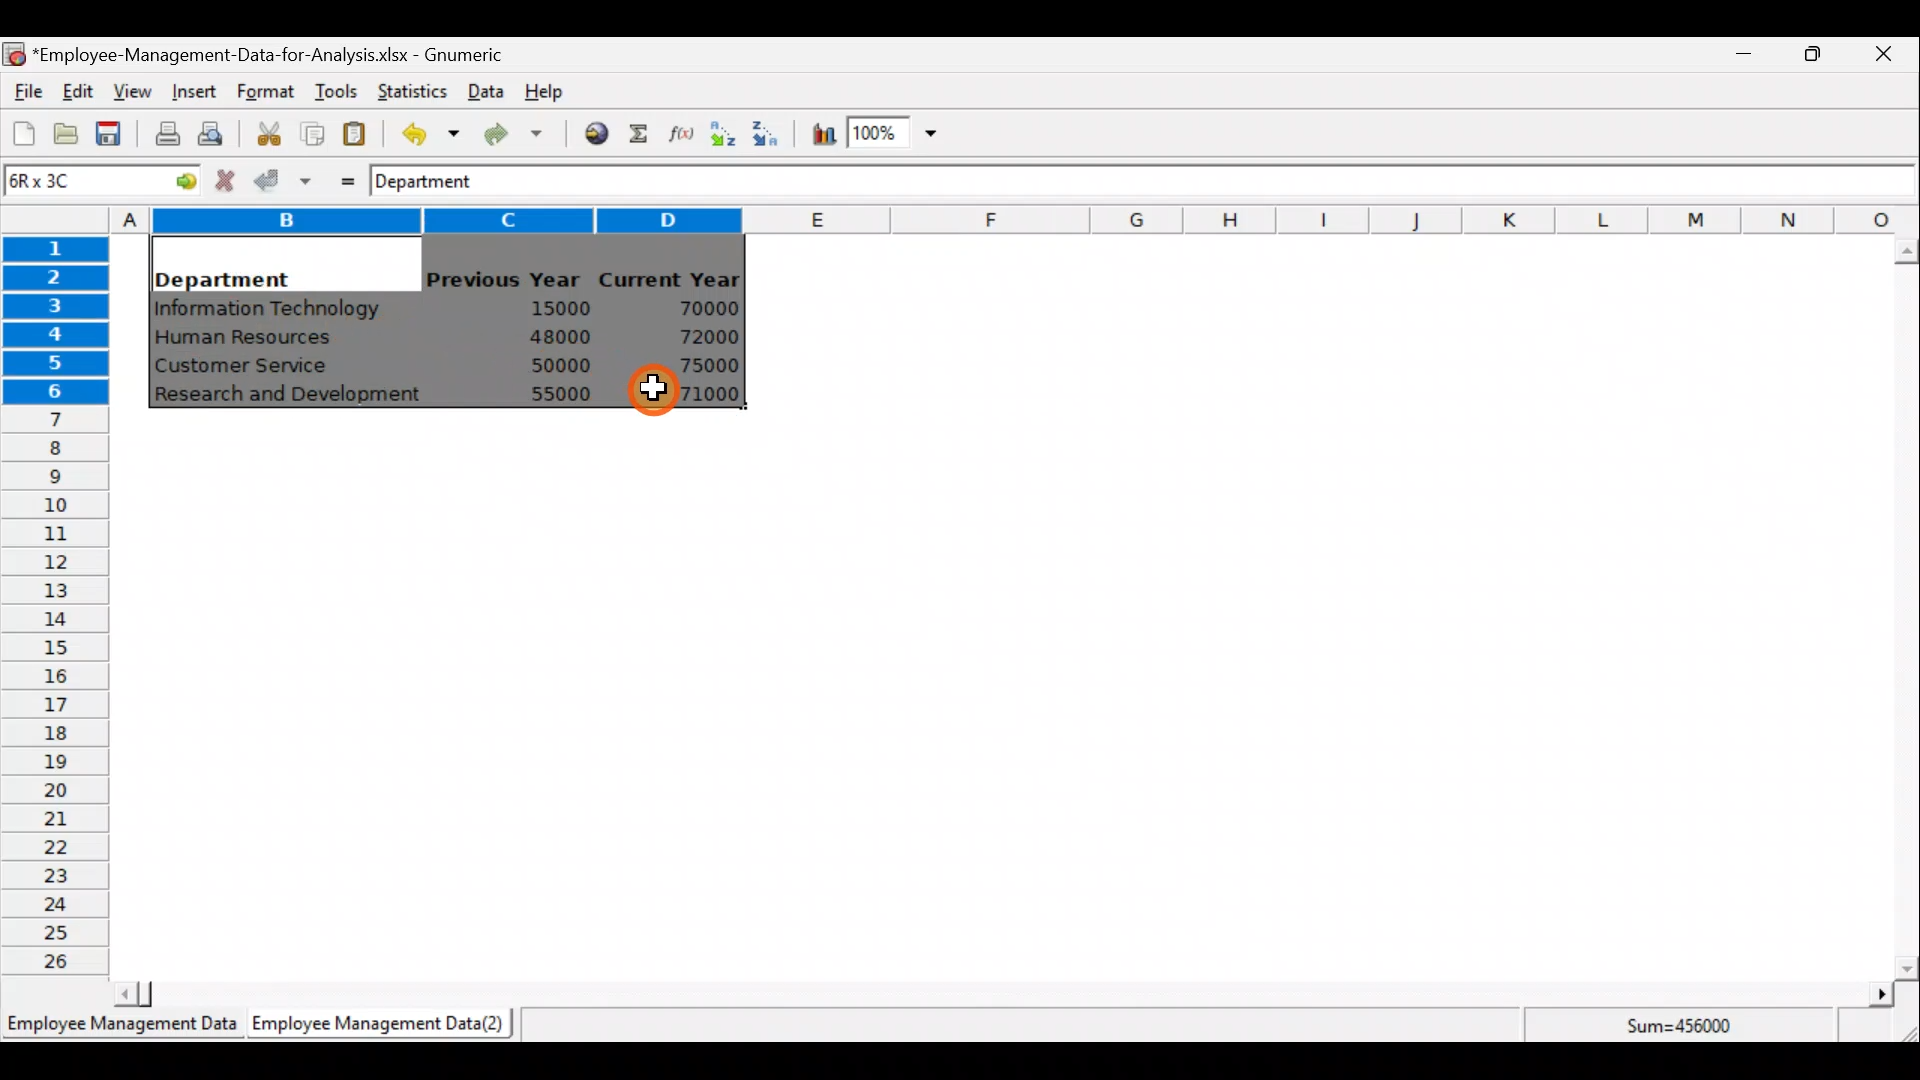 Image resolution: width=1920 pixels, height=1080 pixels. What do you see at coordinates (56, 601) in the screenshot?
I see `Rows` at bounding box center [56, 601].